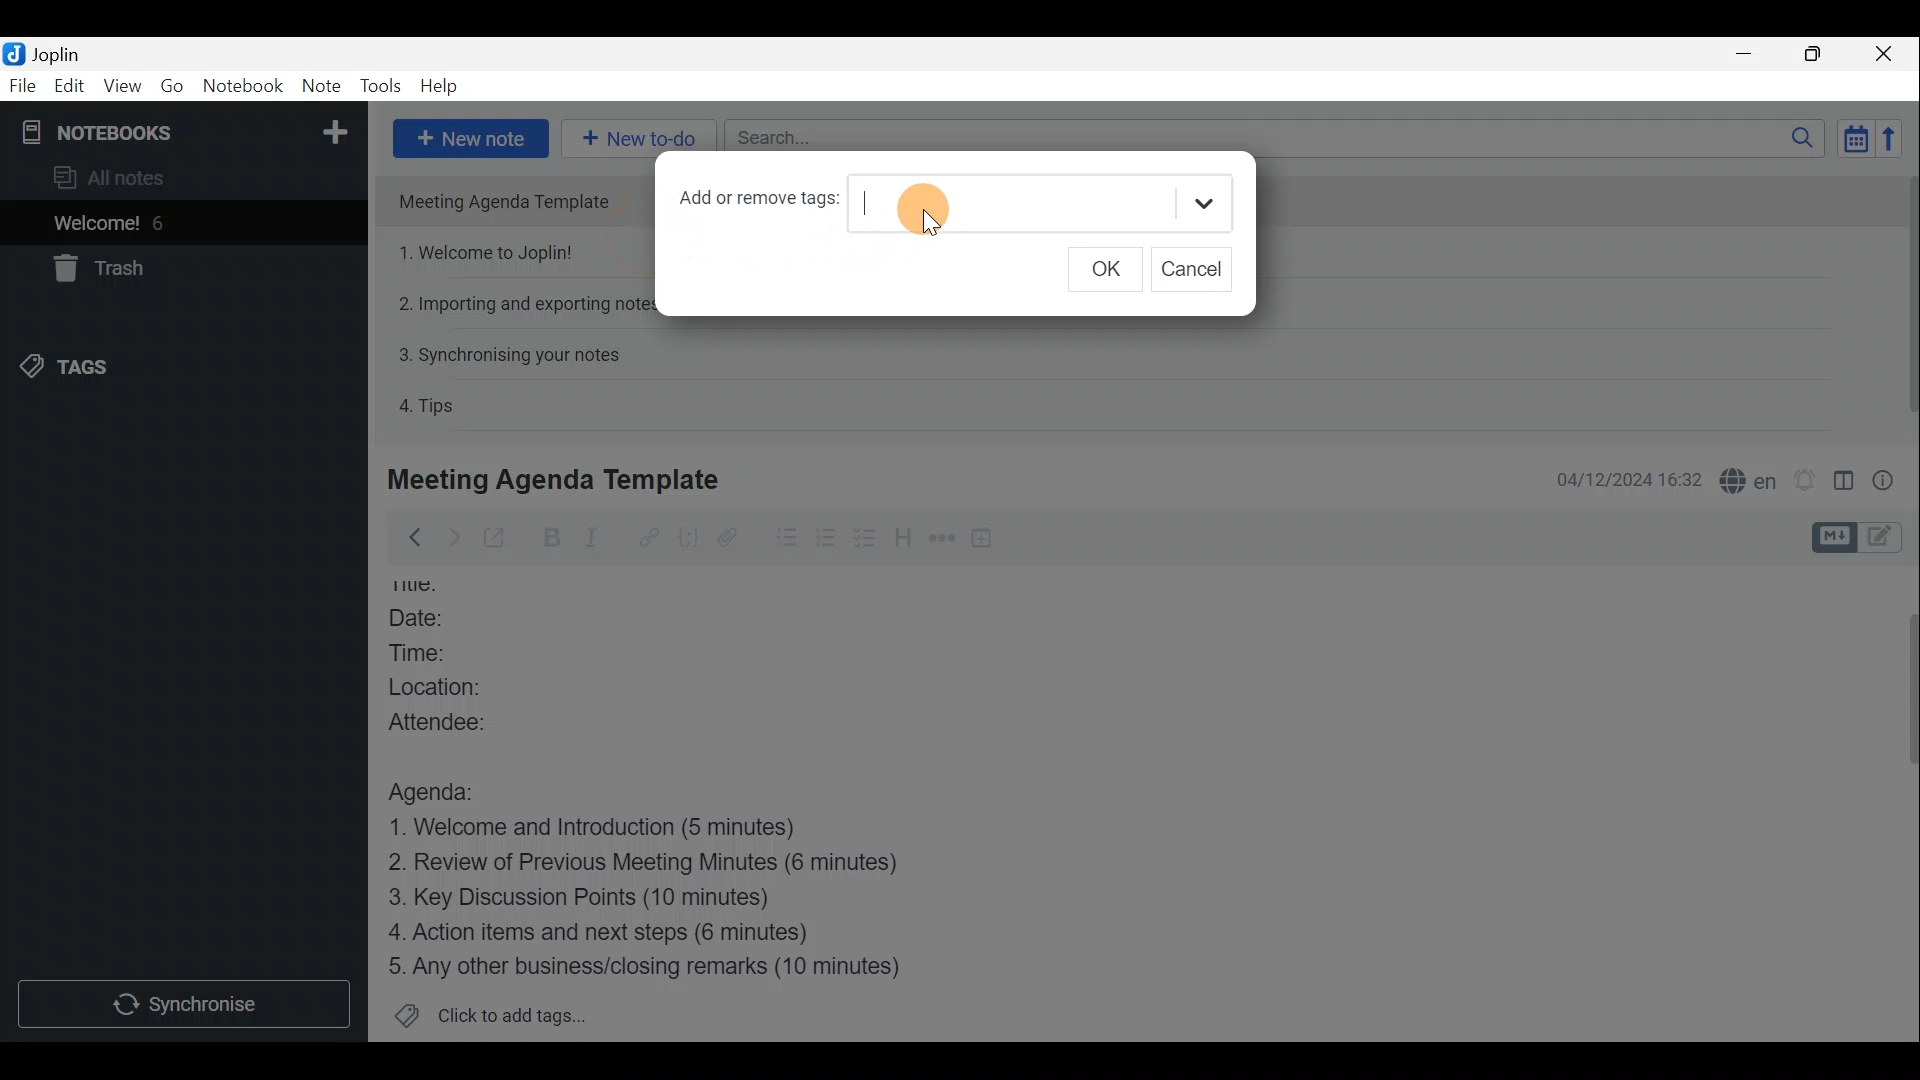 The width and height of the screenshot is (1920, 1080). What do you see at coordinates (461, 720) in the screenshot?
I see `Attendee:` at bounding box center [461, 720].